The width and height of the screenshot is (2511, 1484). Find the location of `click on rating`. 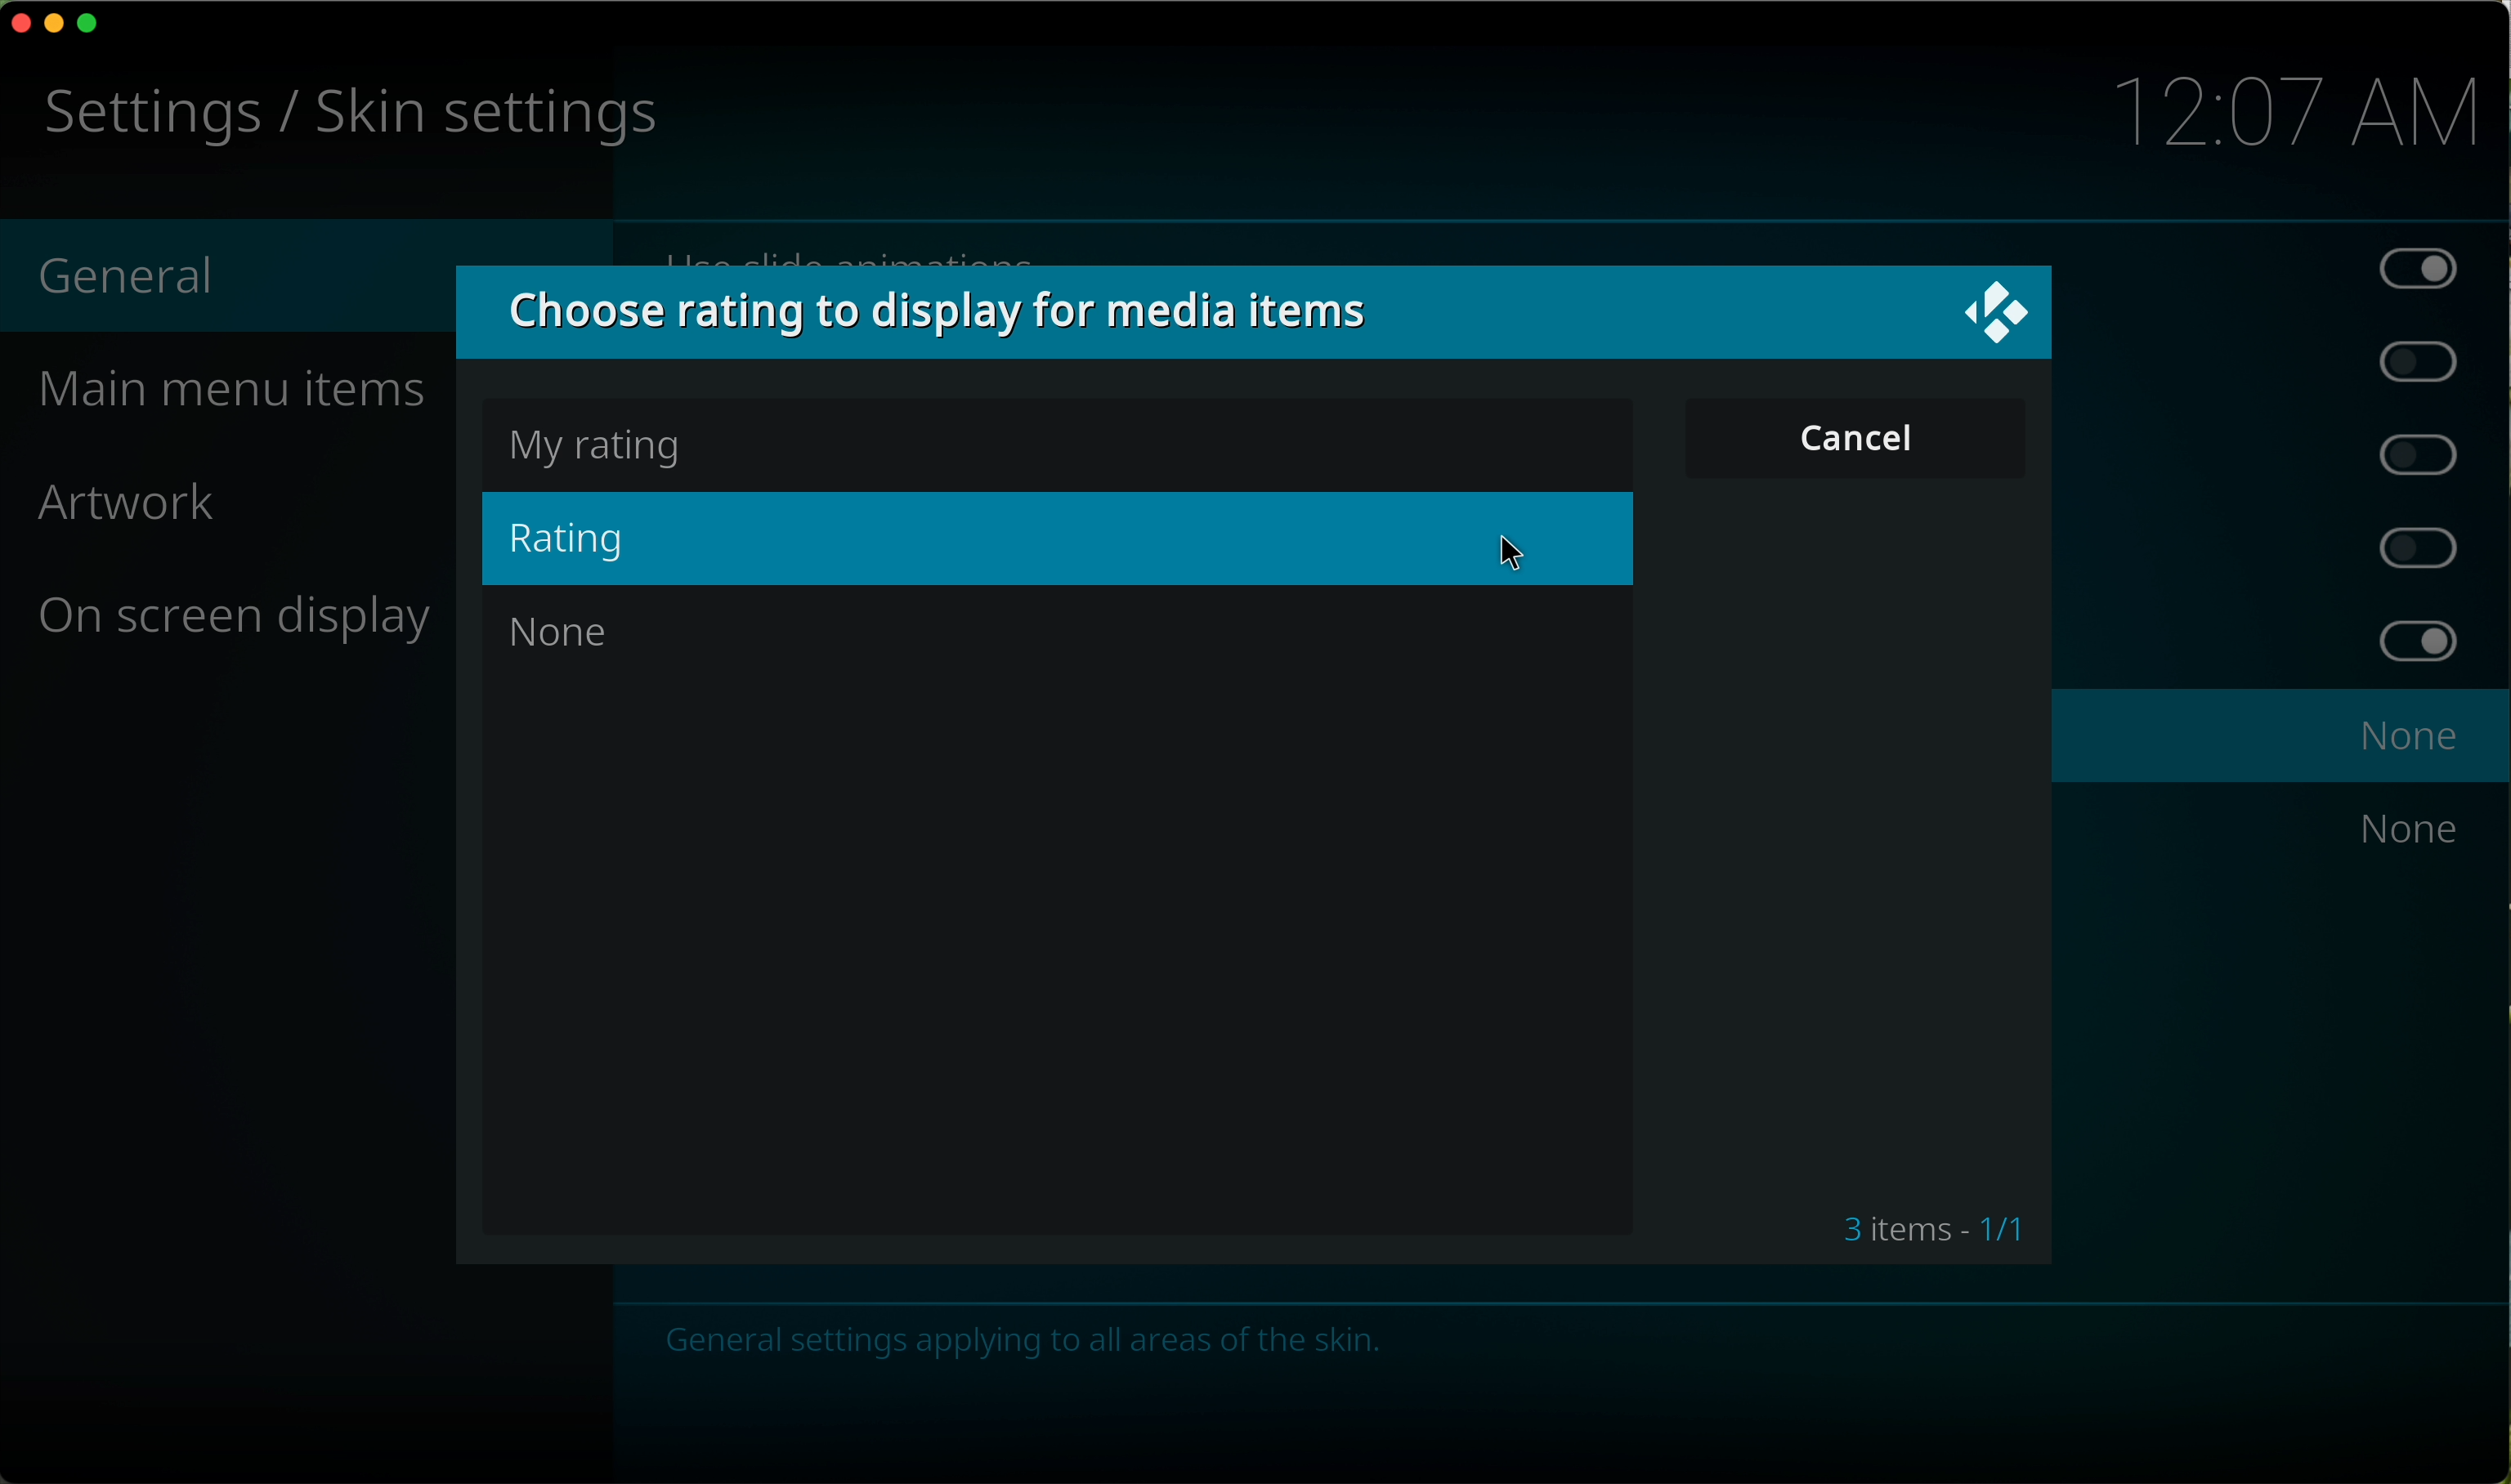

click on rating is located at coordinates (1058, 537).